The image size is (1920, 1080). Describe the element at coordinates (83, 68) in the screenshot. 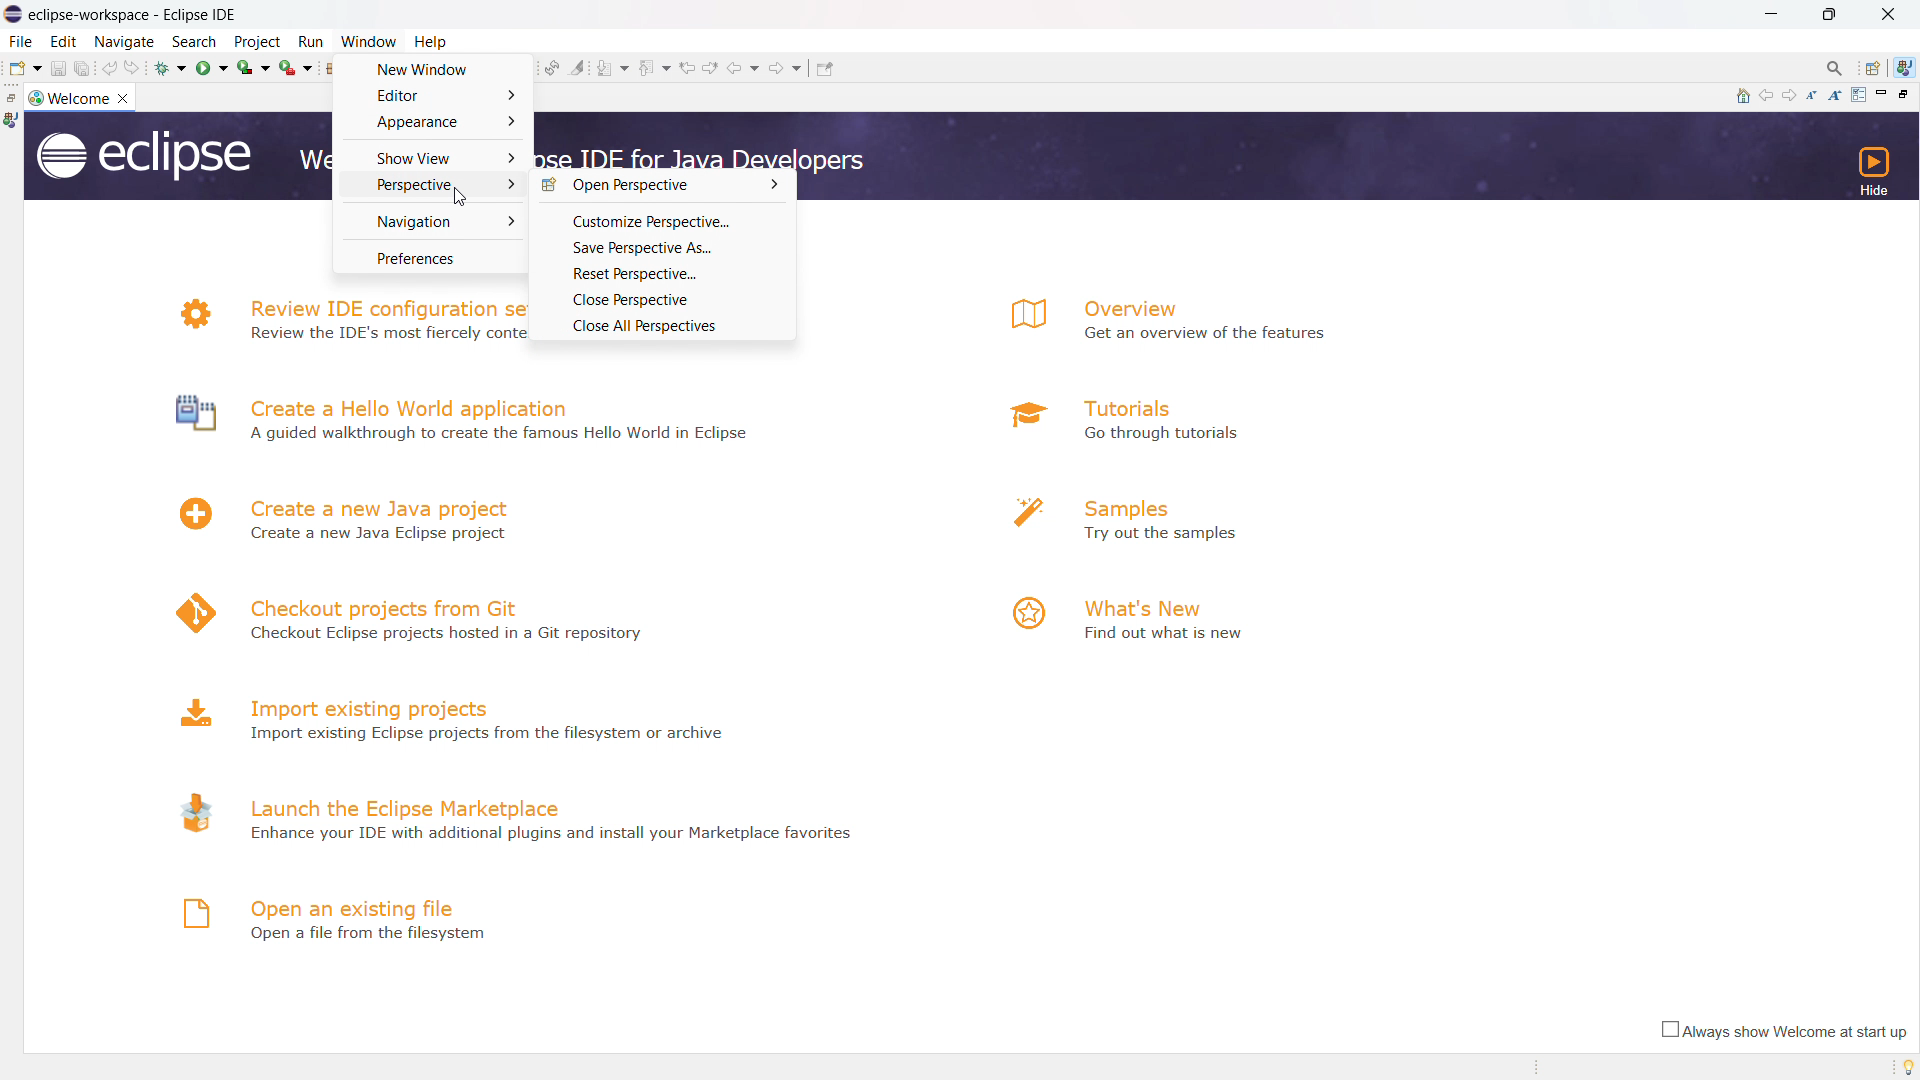

I see `save all` at that location.